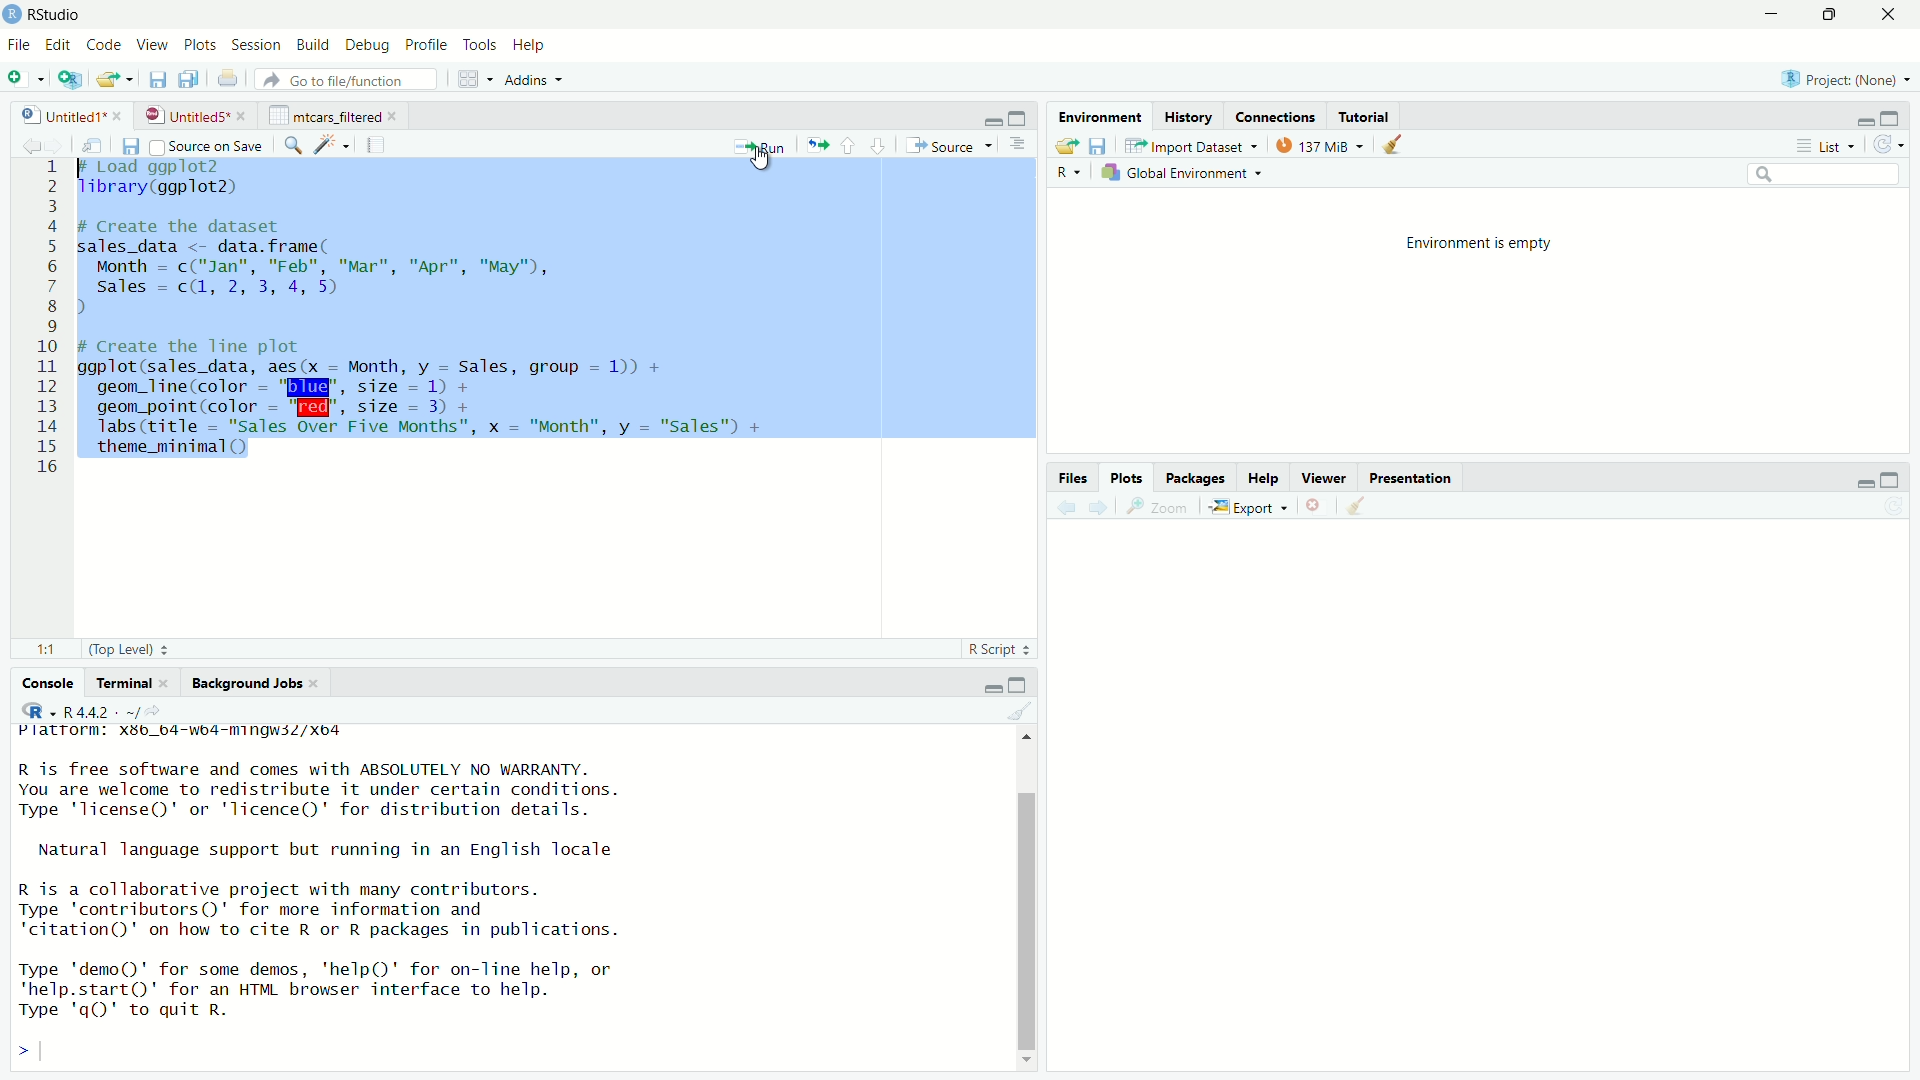  Describe the element at coordinates (247, 684) in the screenshot. I see `Background Jobs` at that location.